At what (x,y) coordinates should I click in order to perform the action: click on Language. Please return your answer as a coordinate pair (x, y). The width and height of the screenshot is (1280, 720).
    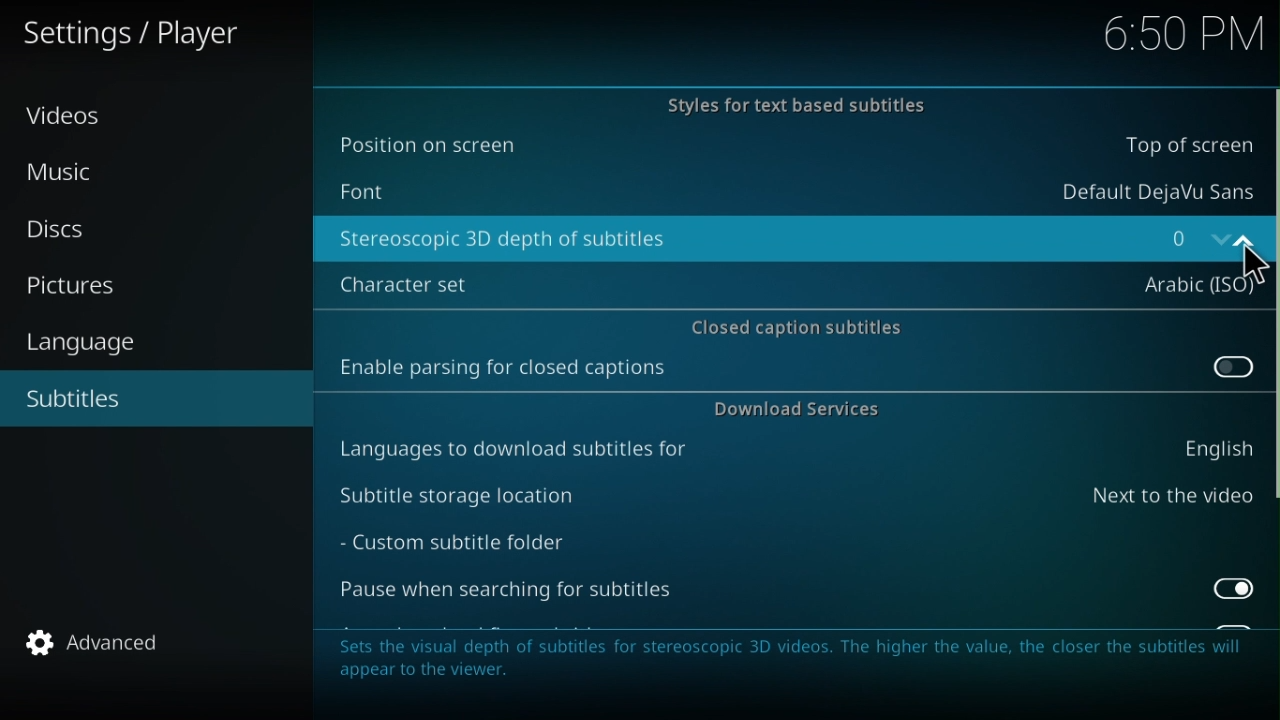
    Looking at the image, I should click on (73, 341).